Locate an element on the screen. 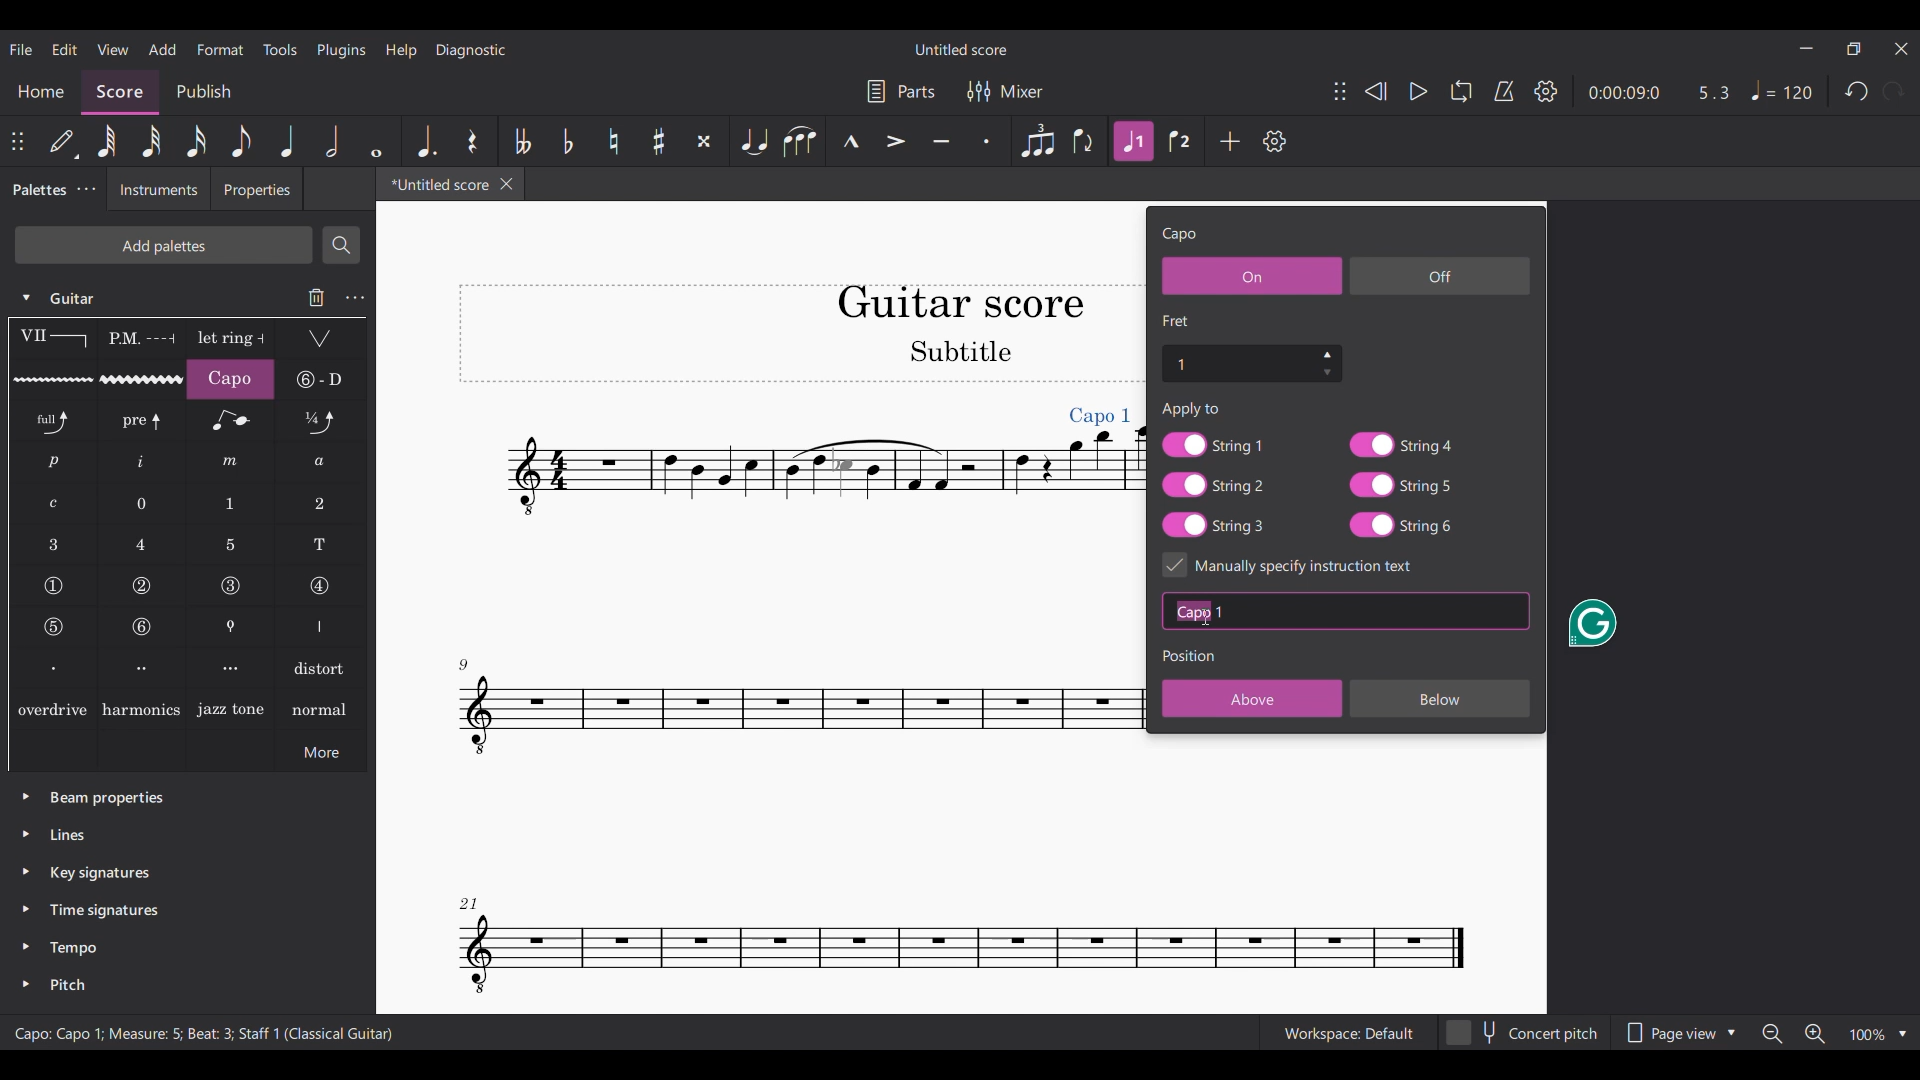  Grace note bend is located at coordinates (231, 421).